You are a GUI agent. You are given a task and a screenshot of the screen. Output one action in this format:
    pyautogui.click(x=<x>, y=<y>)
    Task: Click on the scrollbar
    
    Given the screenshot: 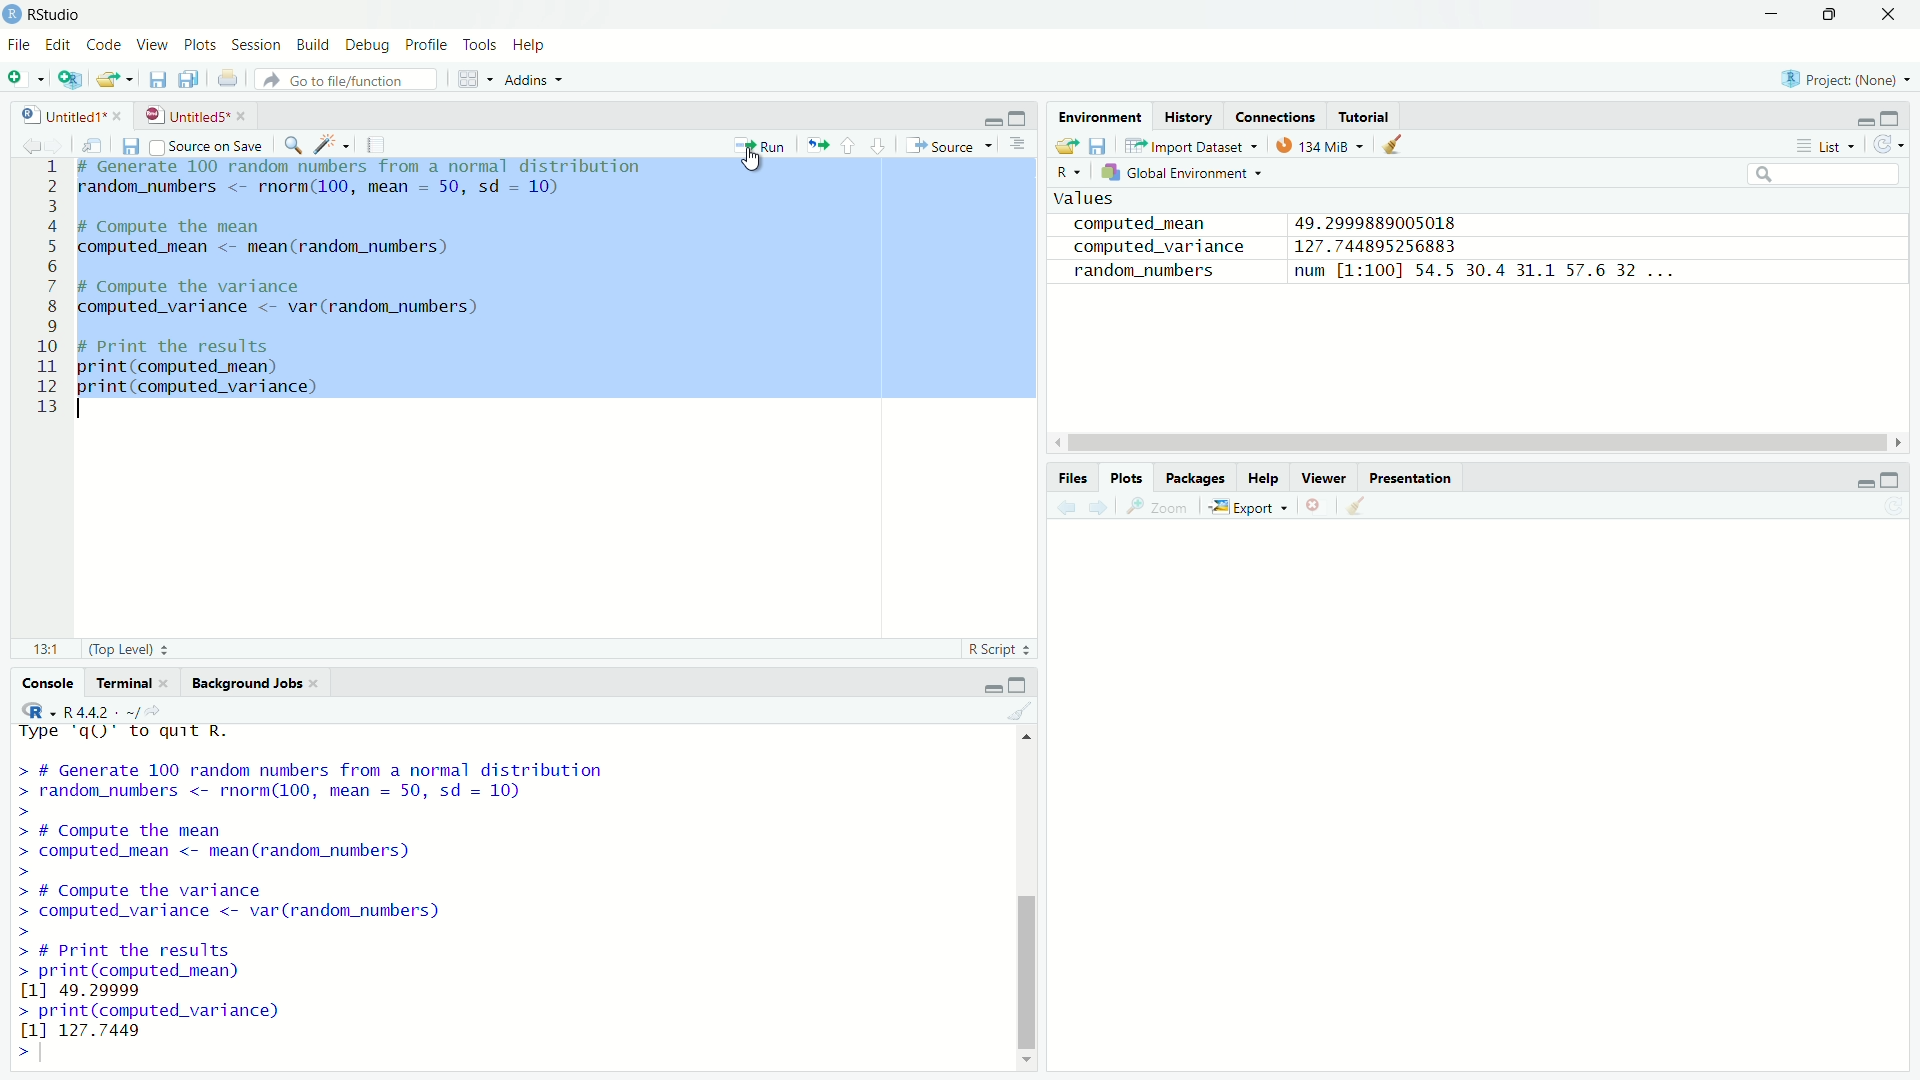 What is the action you would take?
    pyautogui.click(x=1474, y=444)
    